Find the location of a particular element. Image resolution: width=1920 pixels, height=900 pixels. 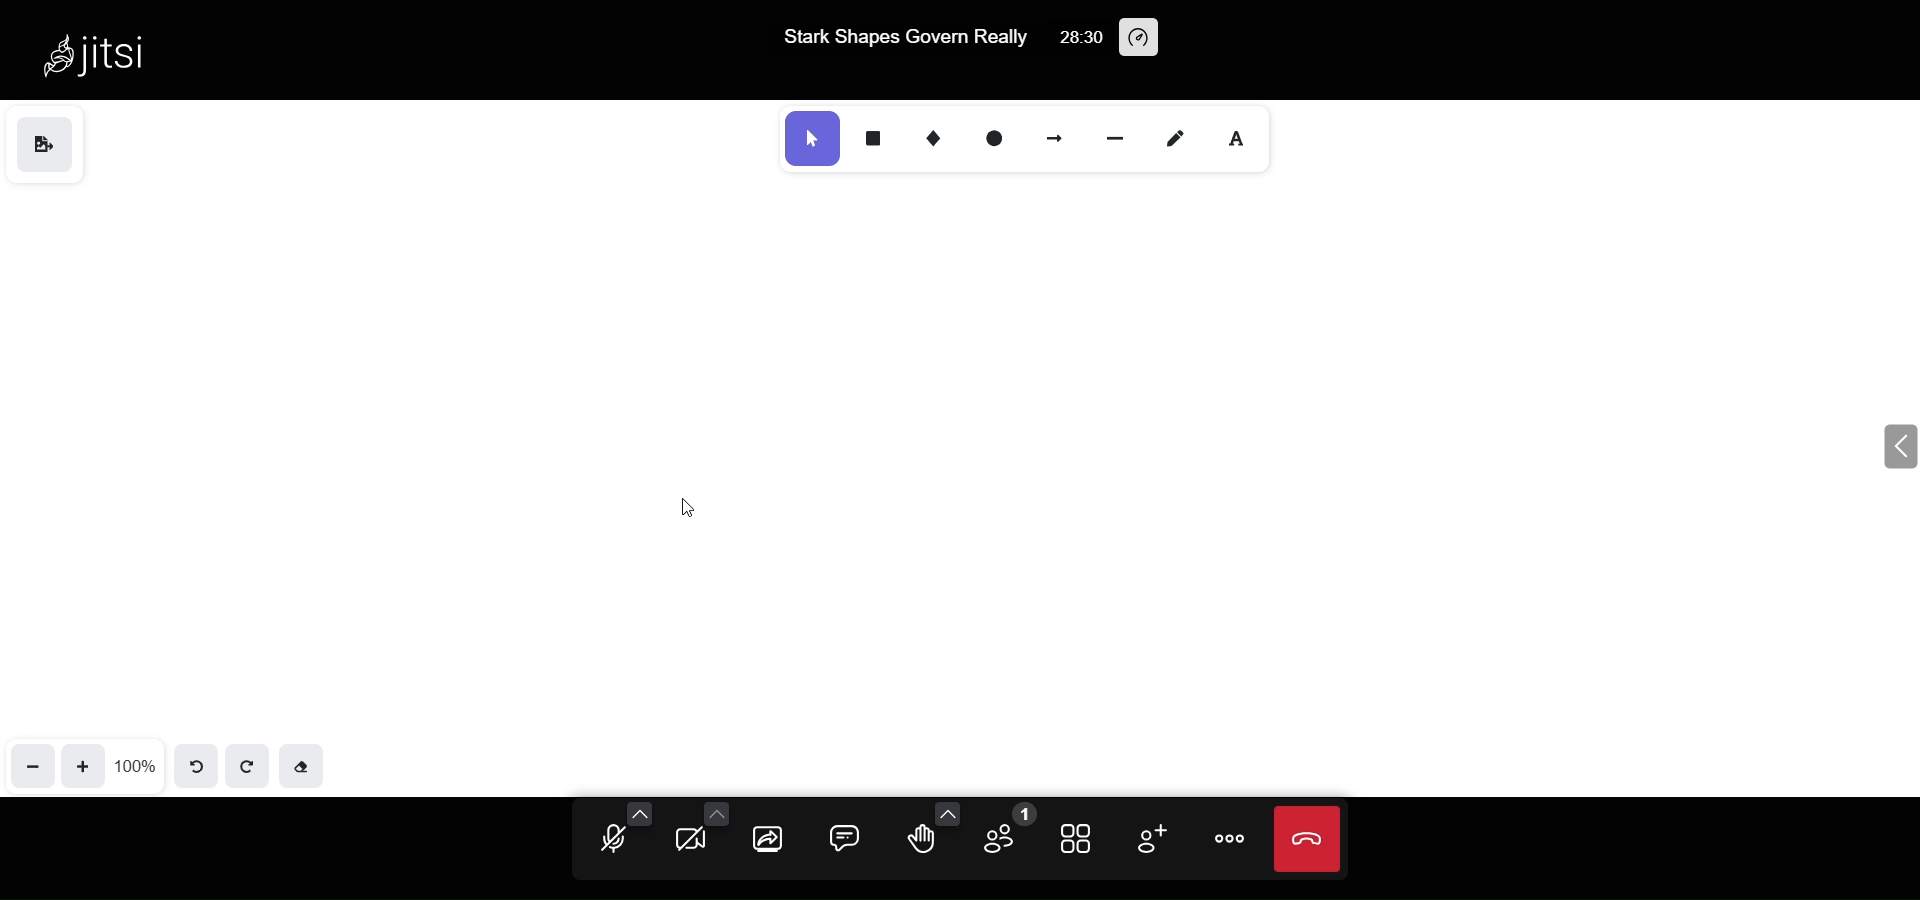

text is located at coordinates (1242, 136).